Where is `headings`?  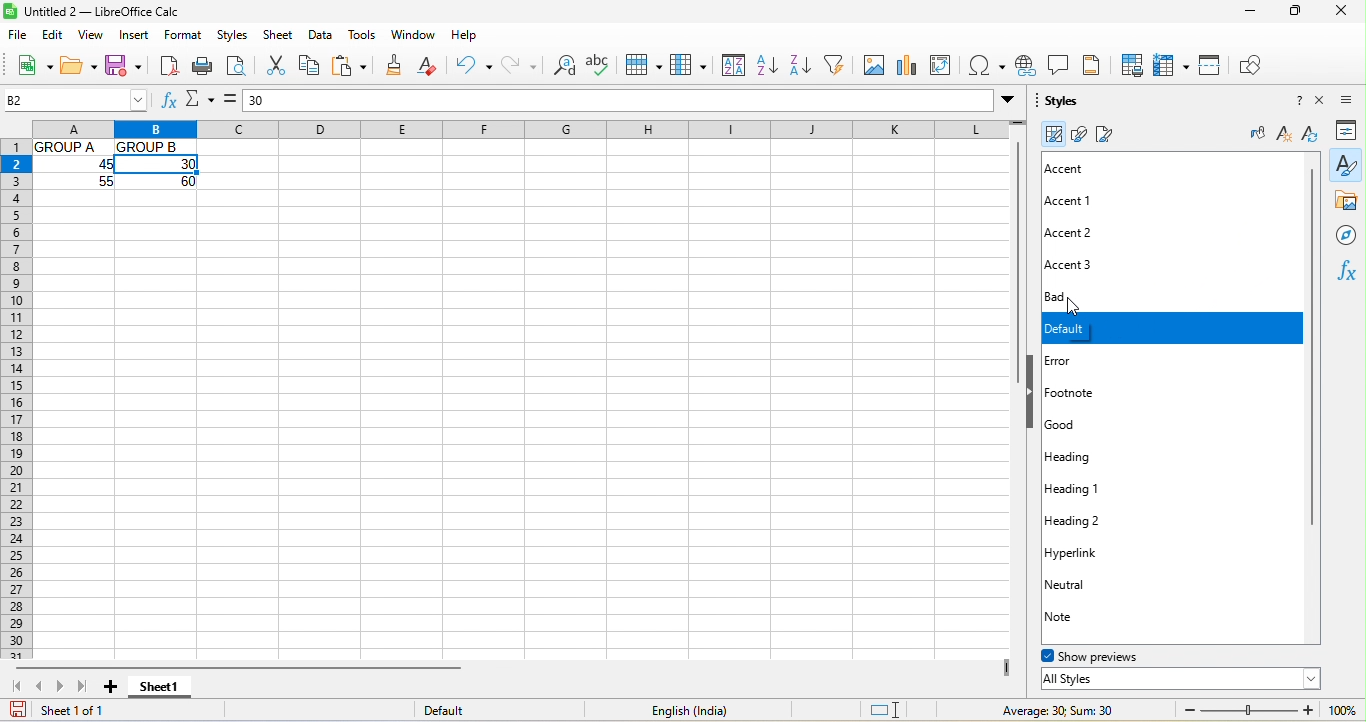 headings is located at coordinates (1086, 458).